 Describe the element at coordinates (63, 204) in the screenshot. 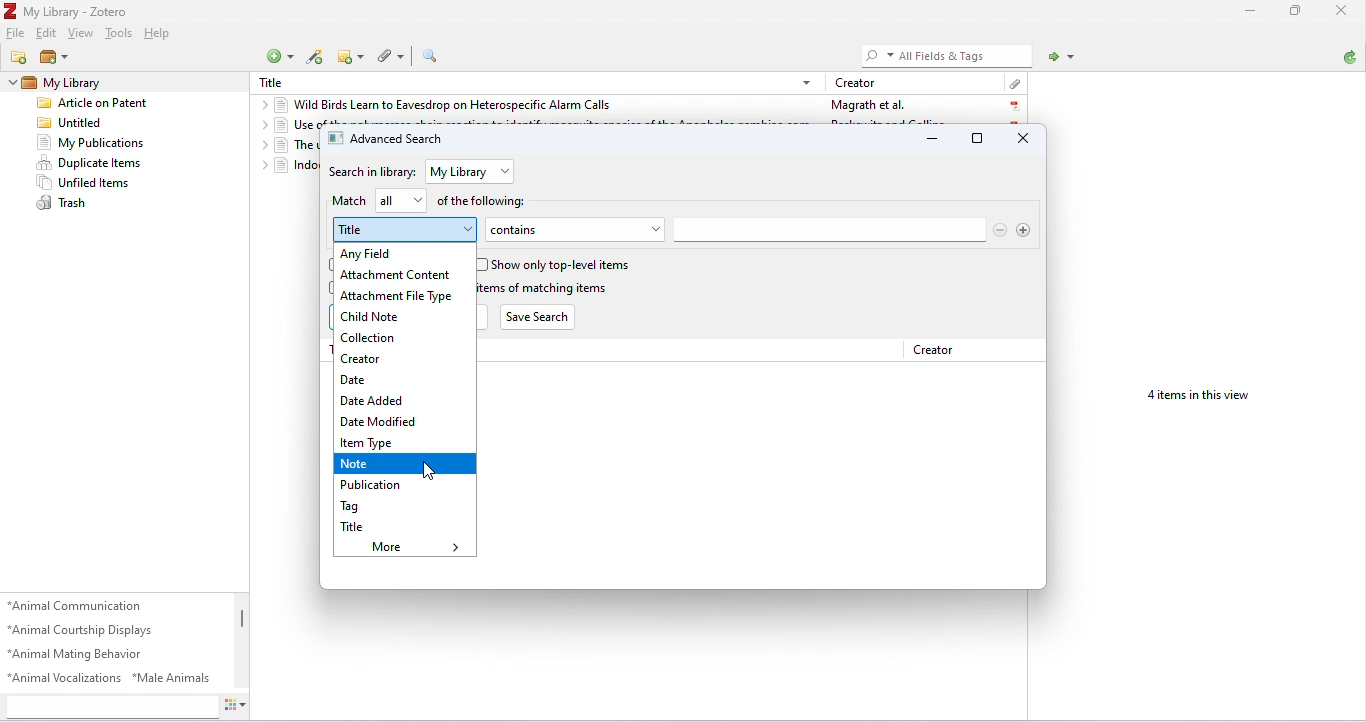

I see `trash` at that location.